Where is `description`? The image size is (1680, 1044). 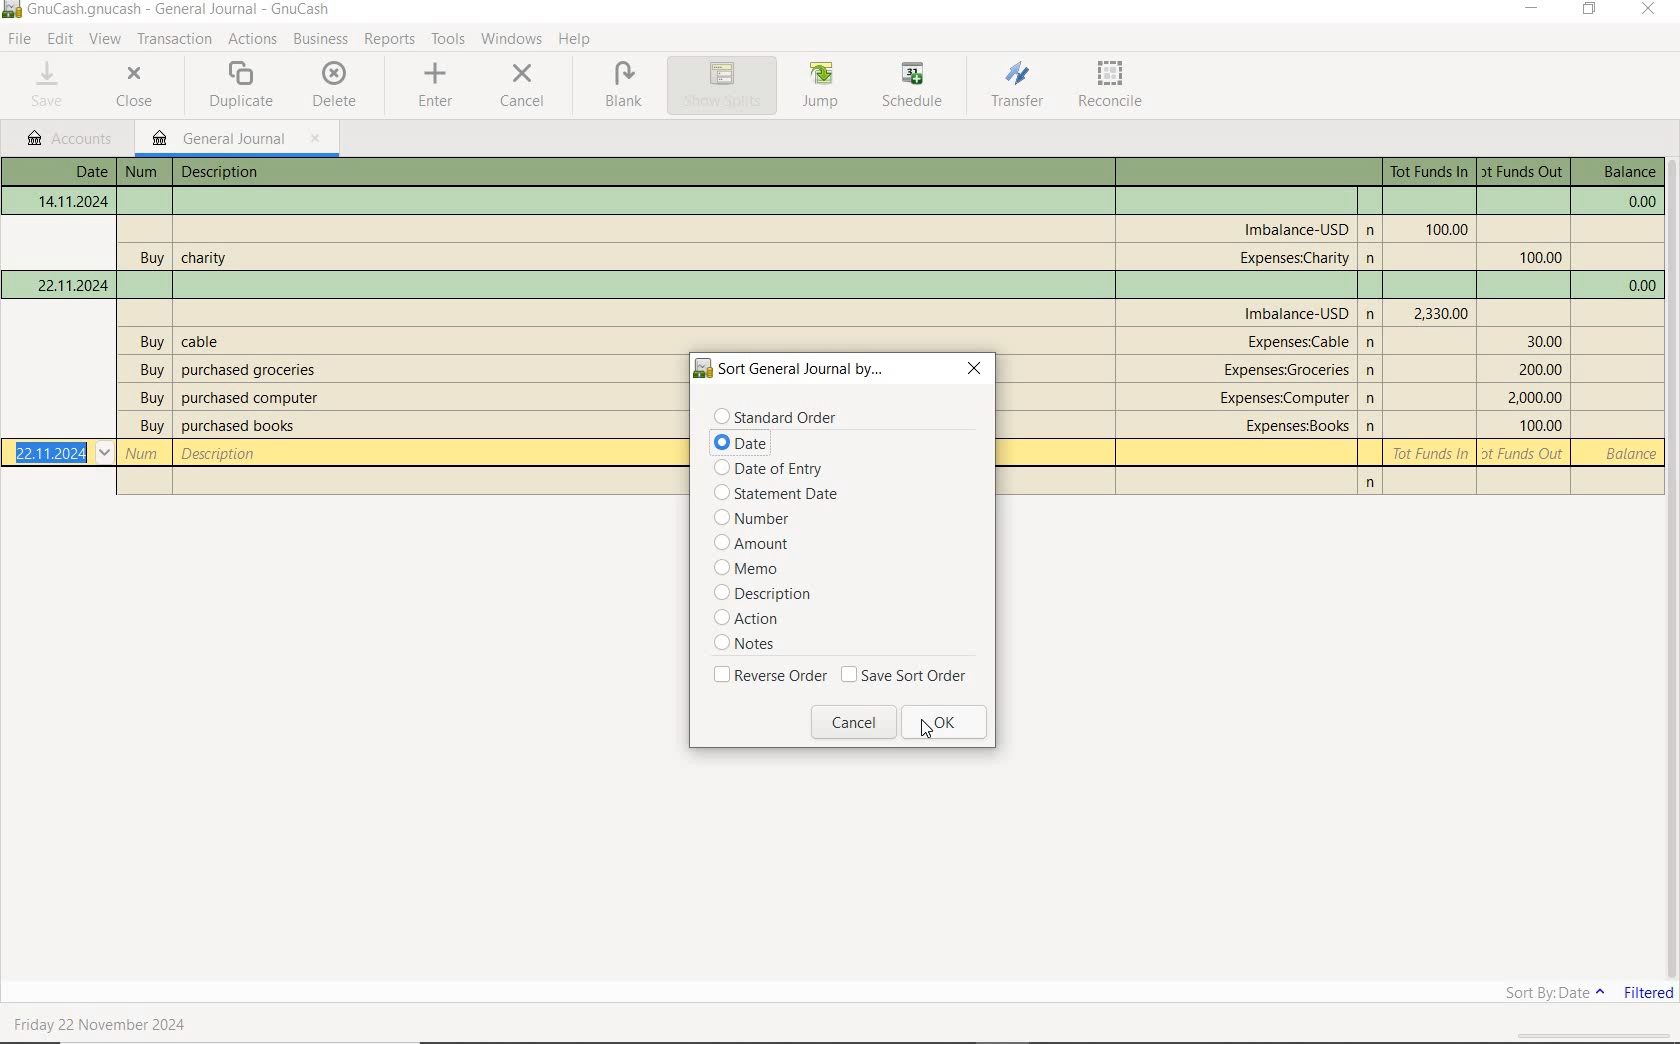
description is located at coordinates (250, 399).